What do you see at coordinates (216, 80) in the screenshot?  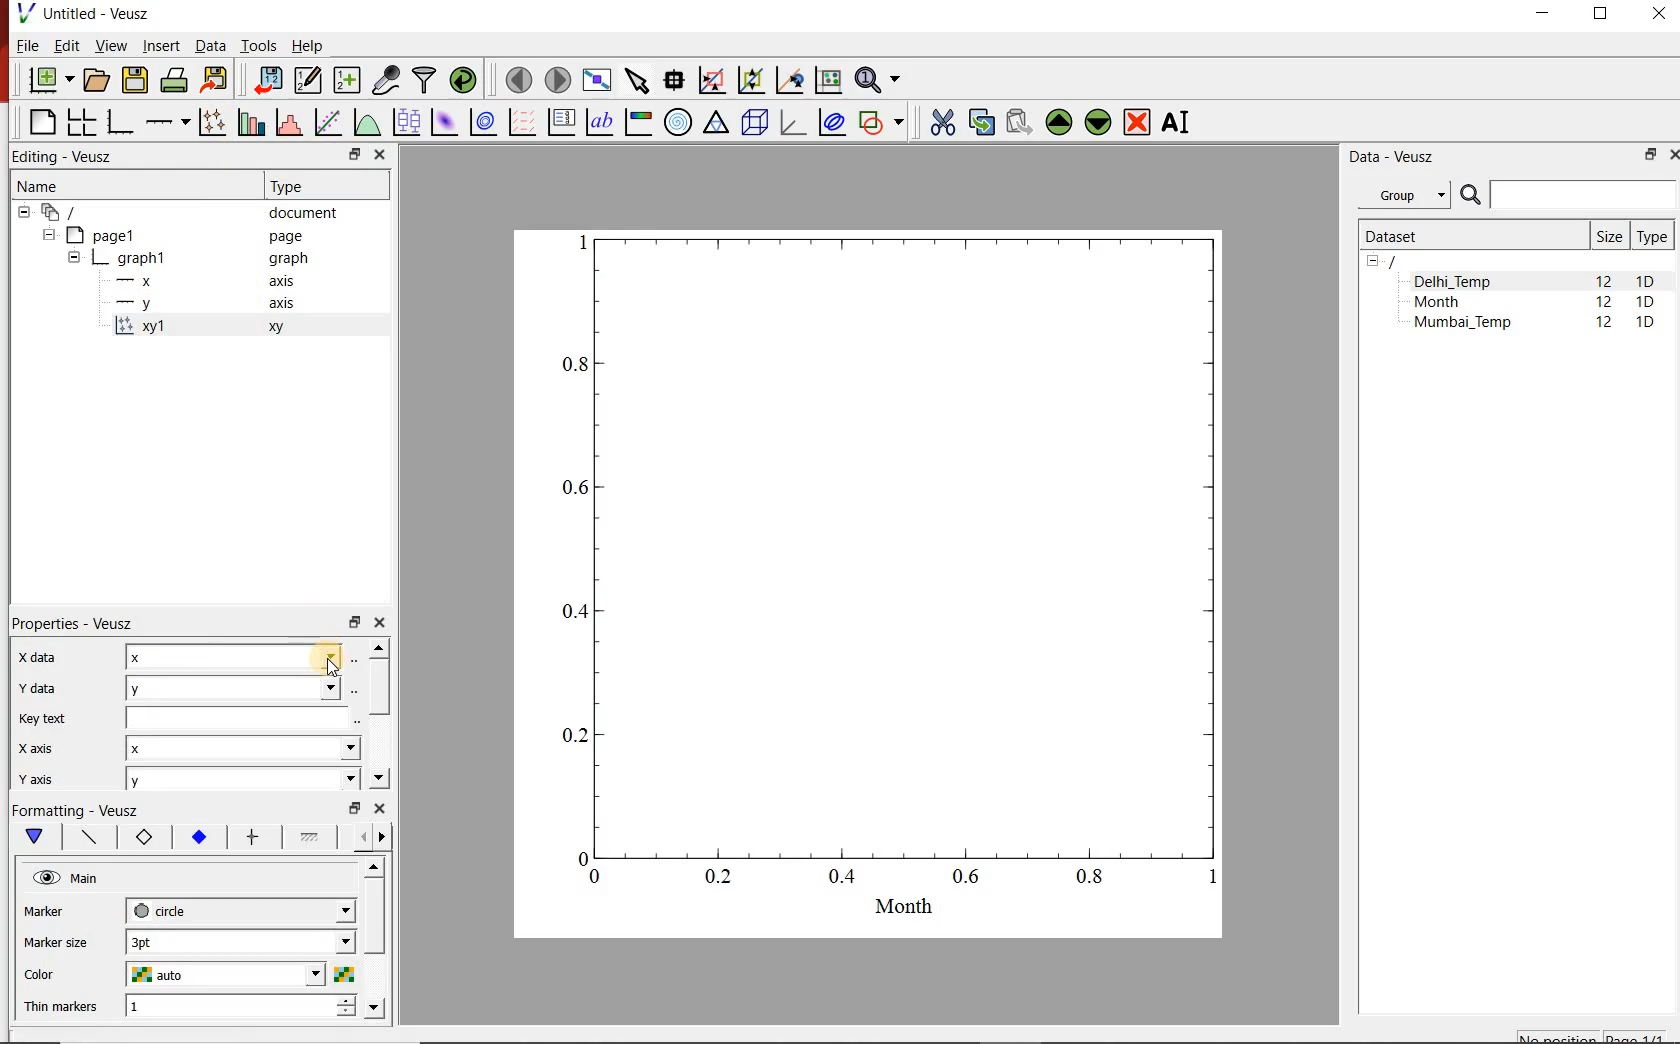 I see `export to graphics format` at bounding box center [216, 80].